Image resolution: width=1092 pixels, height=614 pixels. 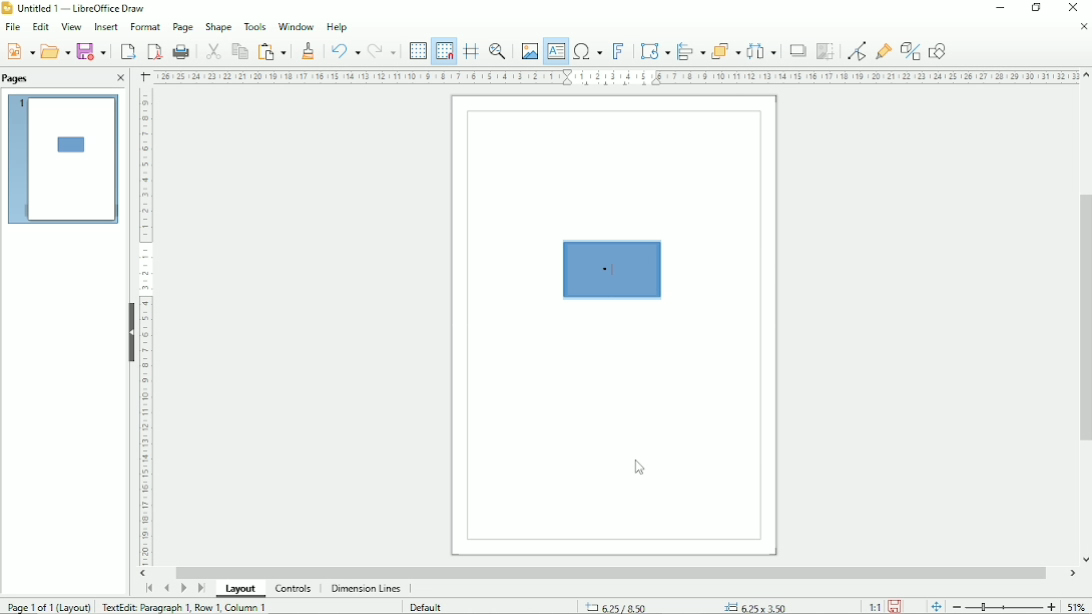 What do you see at coordinates (145, 26) in the screenshot?
I see `Format` at bounding box center [145, 26].